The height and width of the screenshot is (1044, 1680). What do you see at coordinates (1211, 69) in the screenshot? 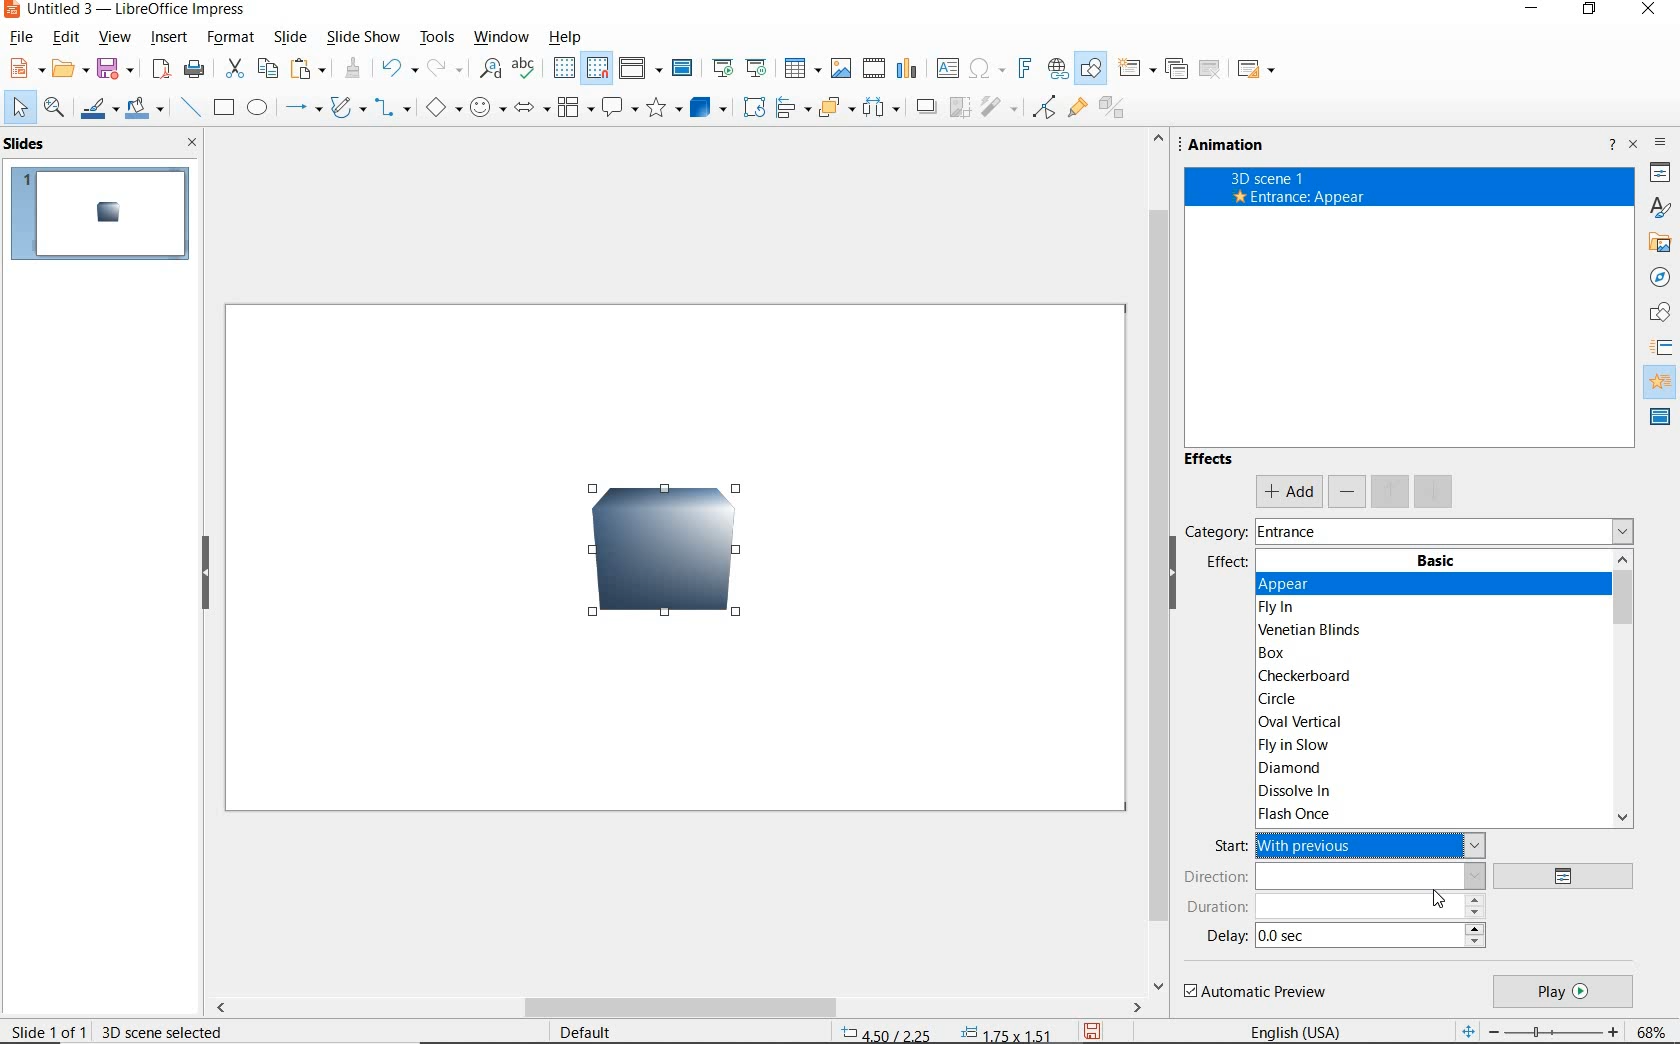
I see `delete slide` at bounding box center [1211, 69].